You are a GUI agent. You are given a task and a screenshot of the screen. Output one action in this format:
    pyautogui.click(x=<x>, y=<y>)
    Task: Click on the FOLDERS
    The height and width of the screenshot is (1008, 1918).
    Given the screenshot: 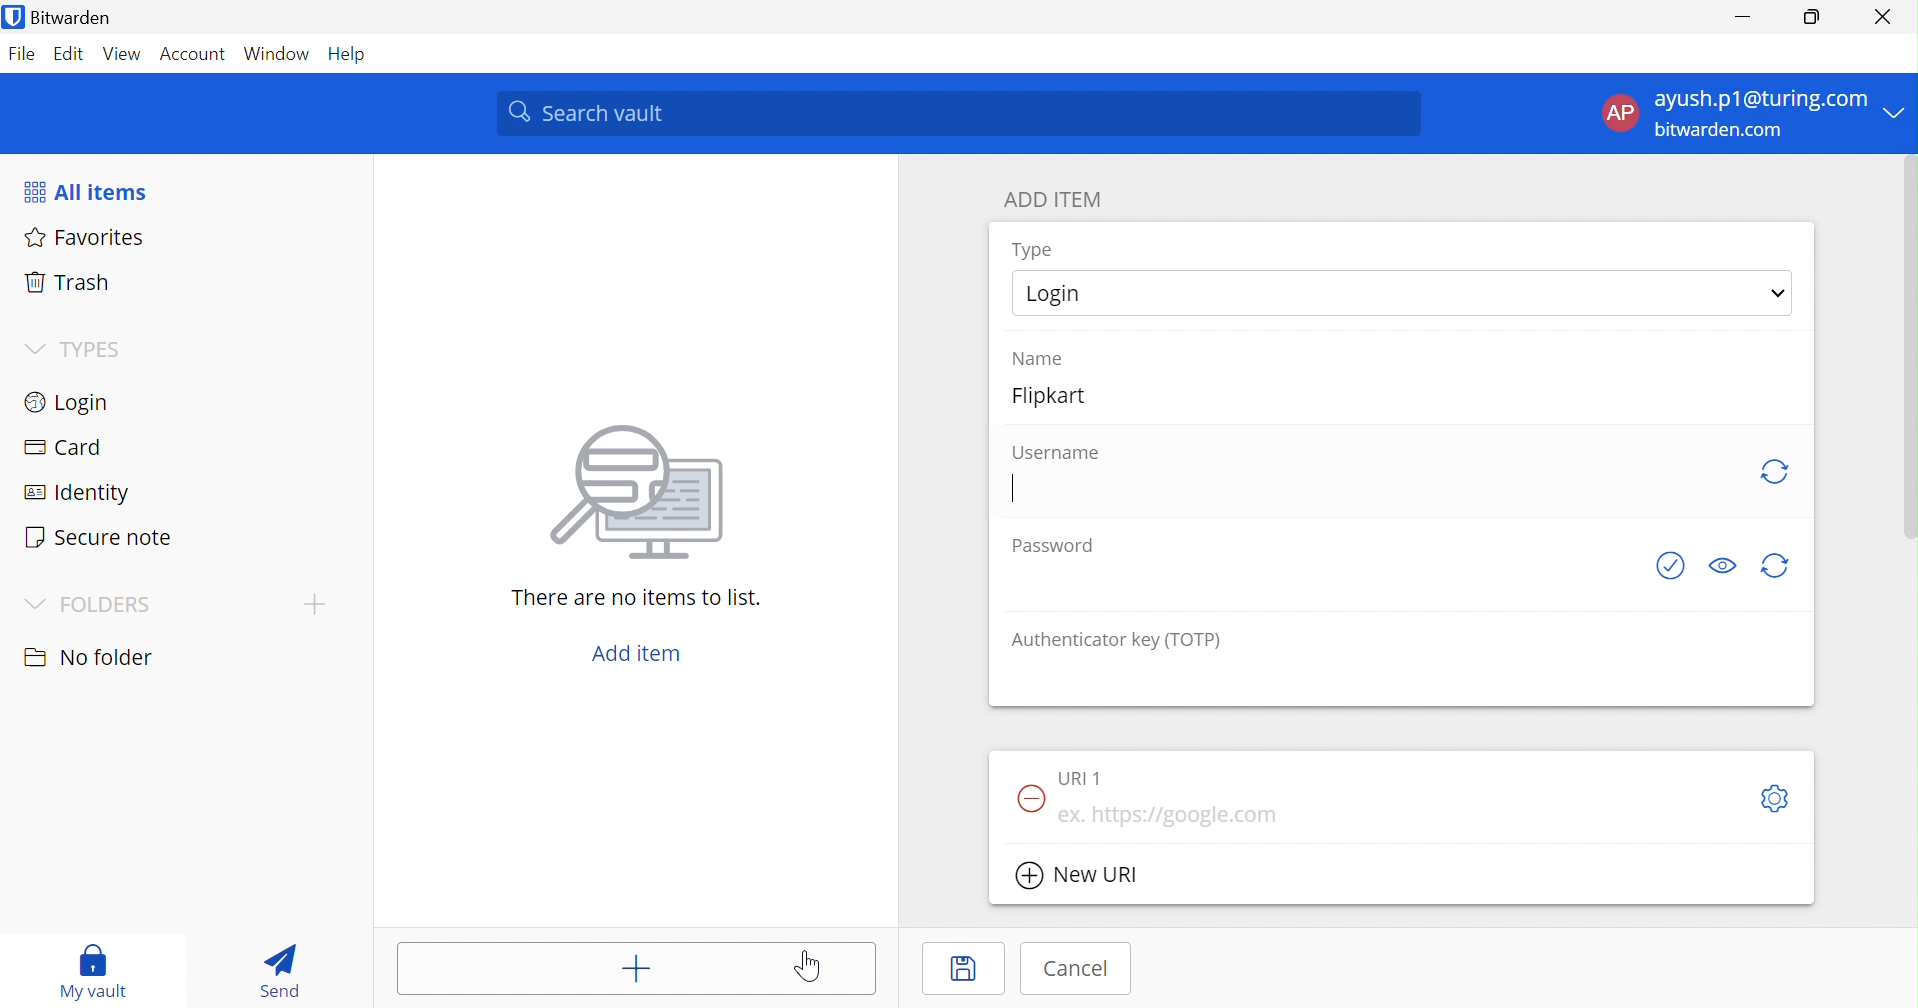 What is the action you would take?
    pyautogui.click(x=107, y=606)
    